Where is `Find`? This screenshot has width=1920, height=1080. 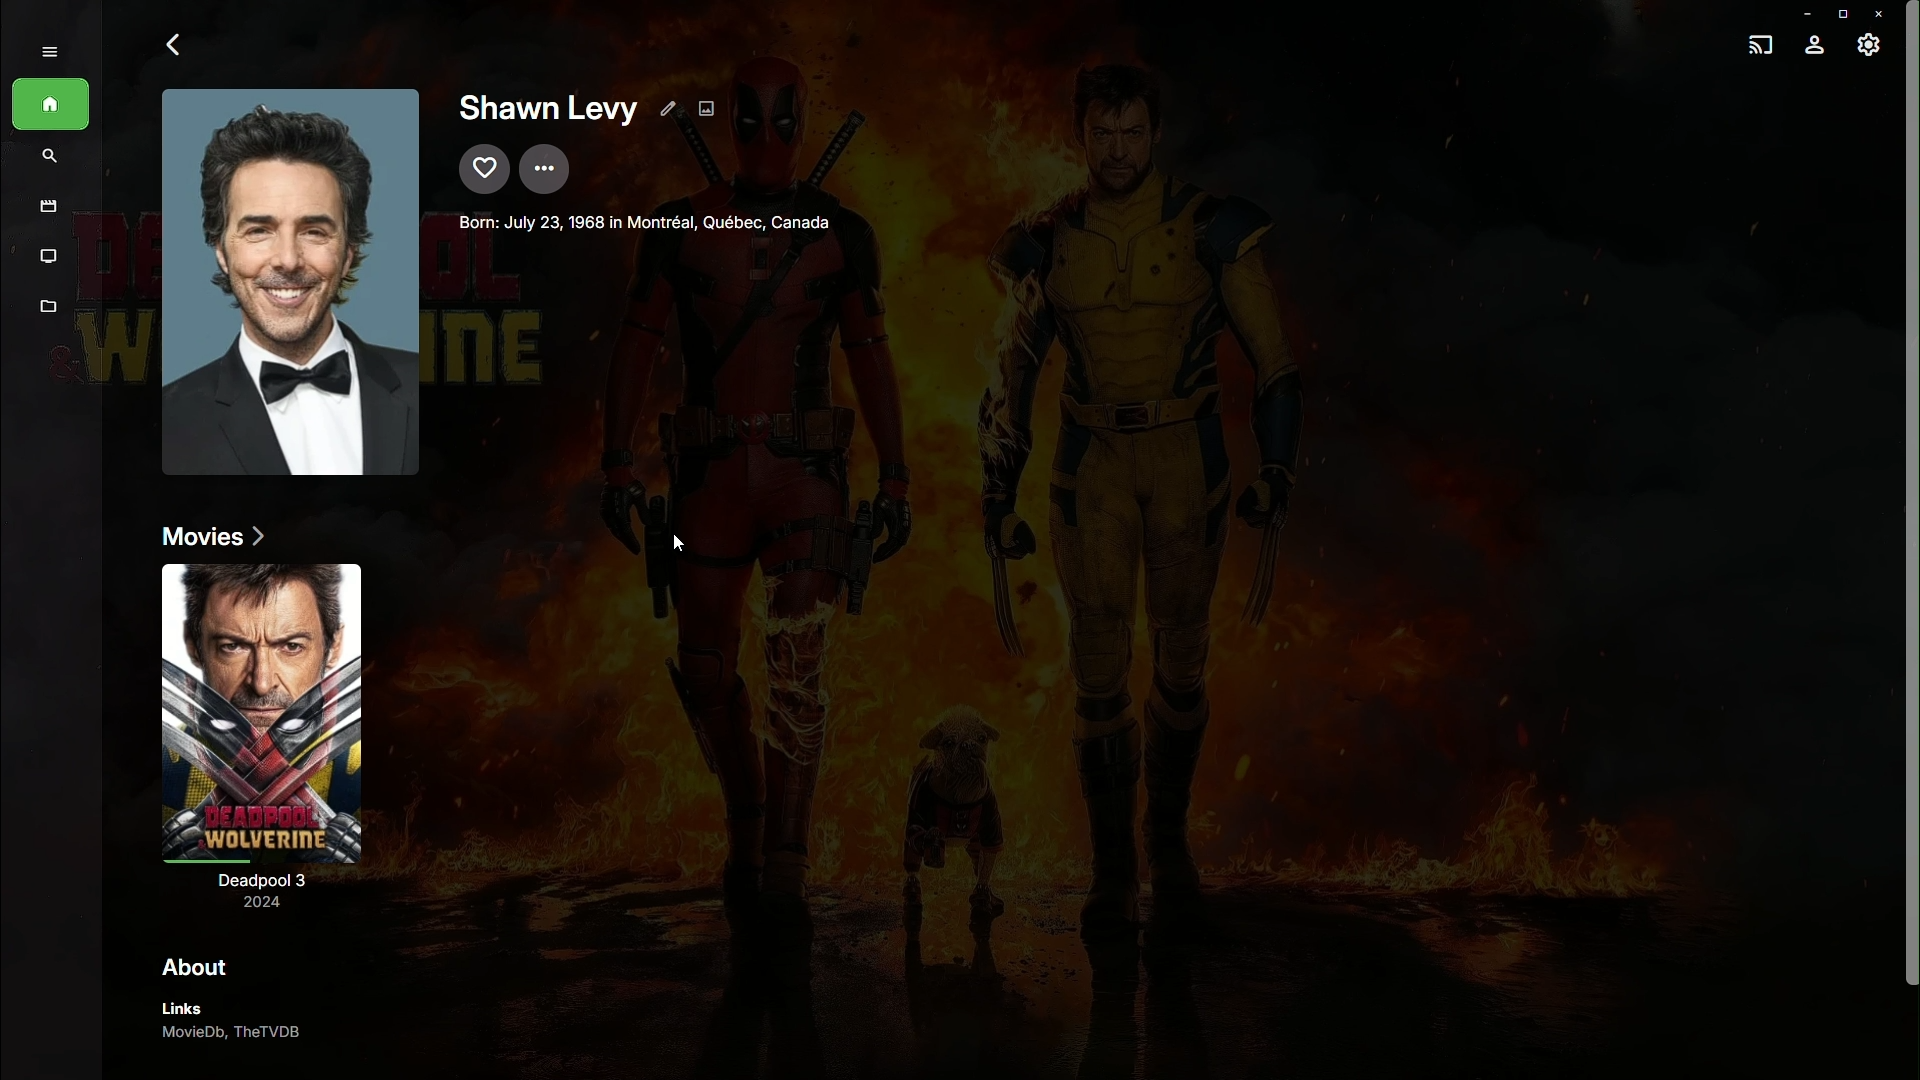
Find is located at coordinates (48, 158).